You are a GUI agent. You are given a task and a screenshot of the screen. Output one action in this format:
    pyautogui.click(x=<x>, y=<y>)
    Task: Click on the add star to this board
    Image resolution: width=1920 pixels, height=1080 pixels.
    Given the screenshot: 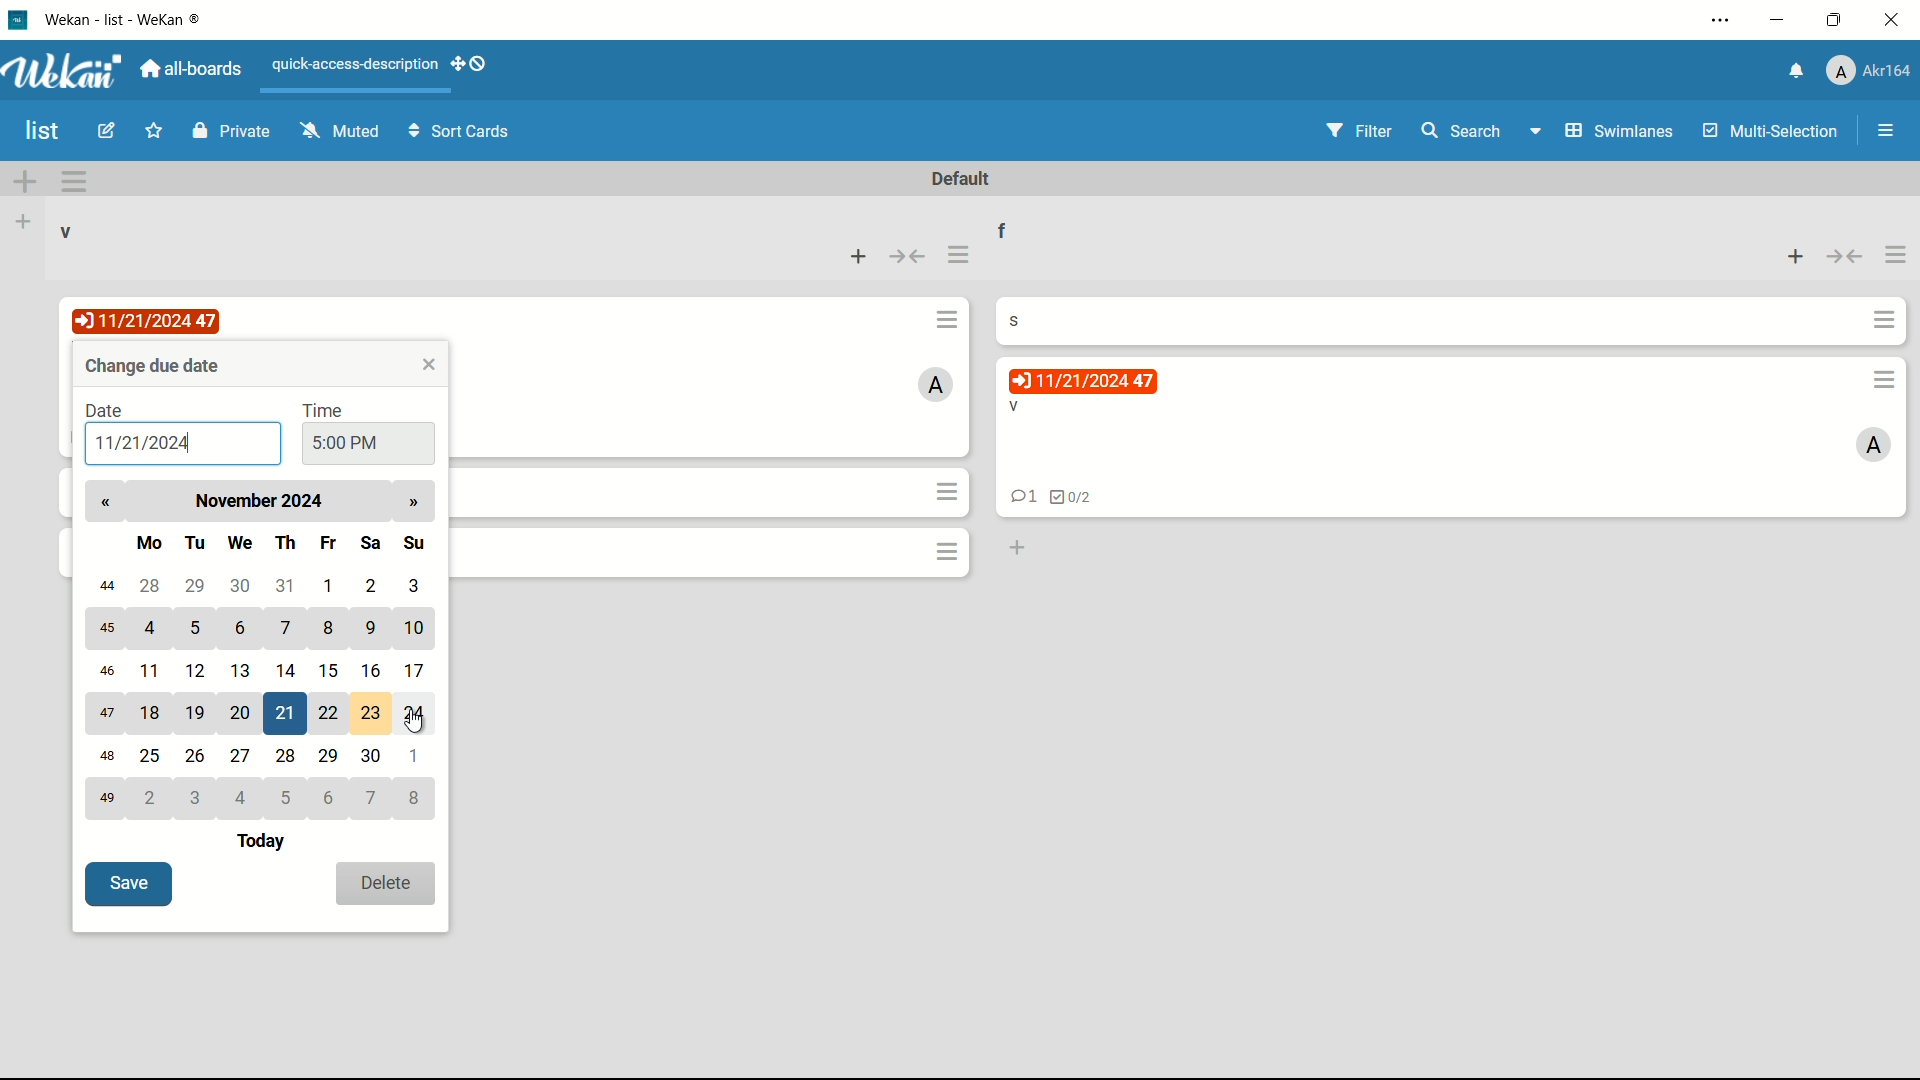 What is the action you would take?
    pyautogui.click(x=152, y=134)
    